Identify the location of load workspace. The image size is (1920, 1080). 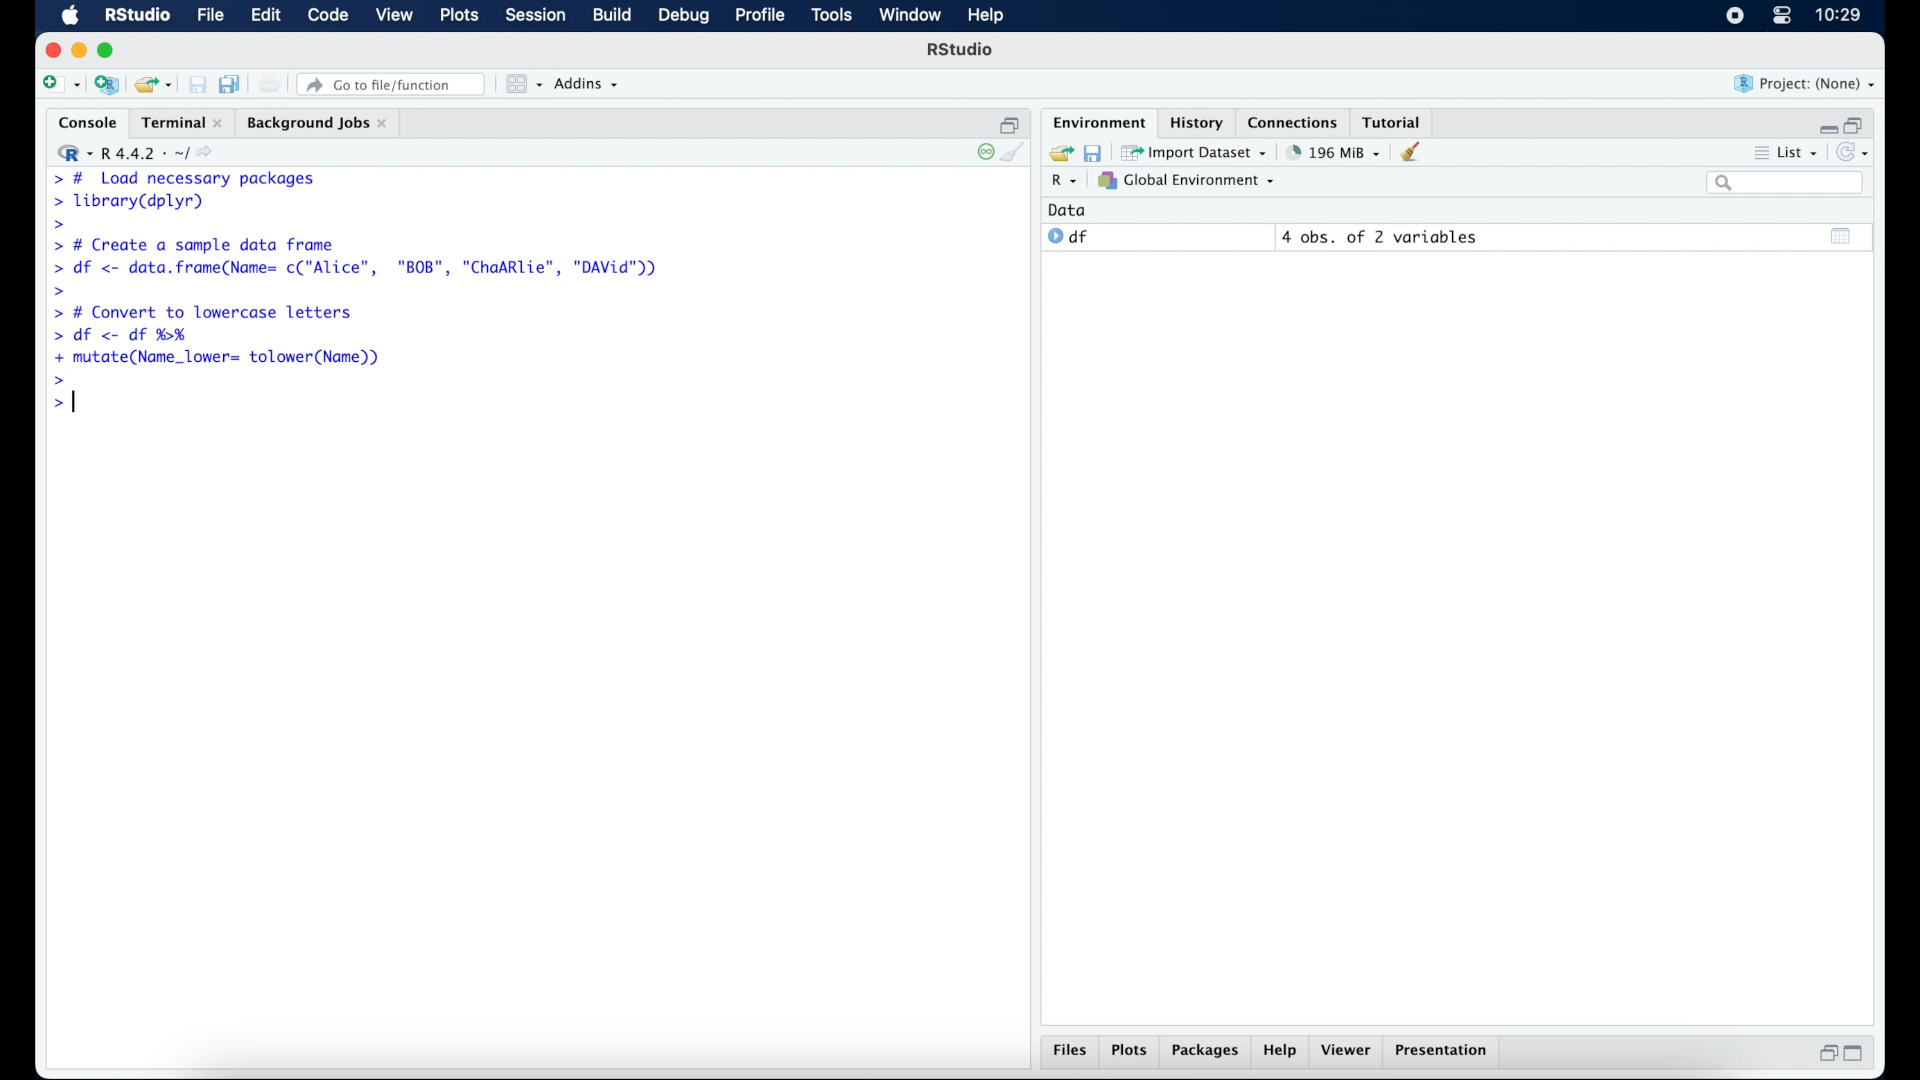
(1058, 151).